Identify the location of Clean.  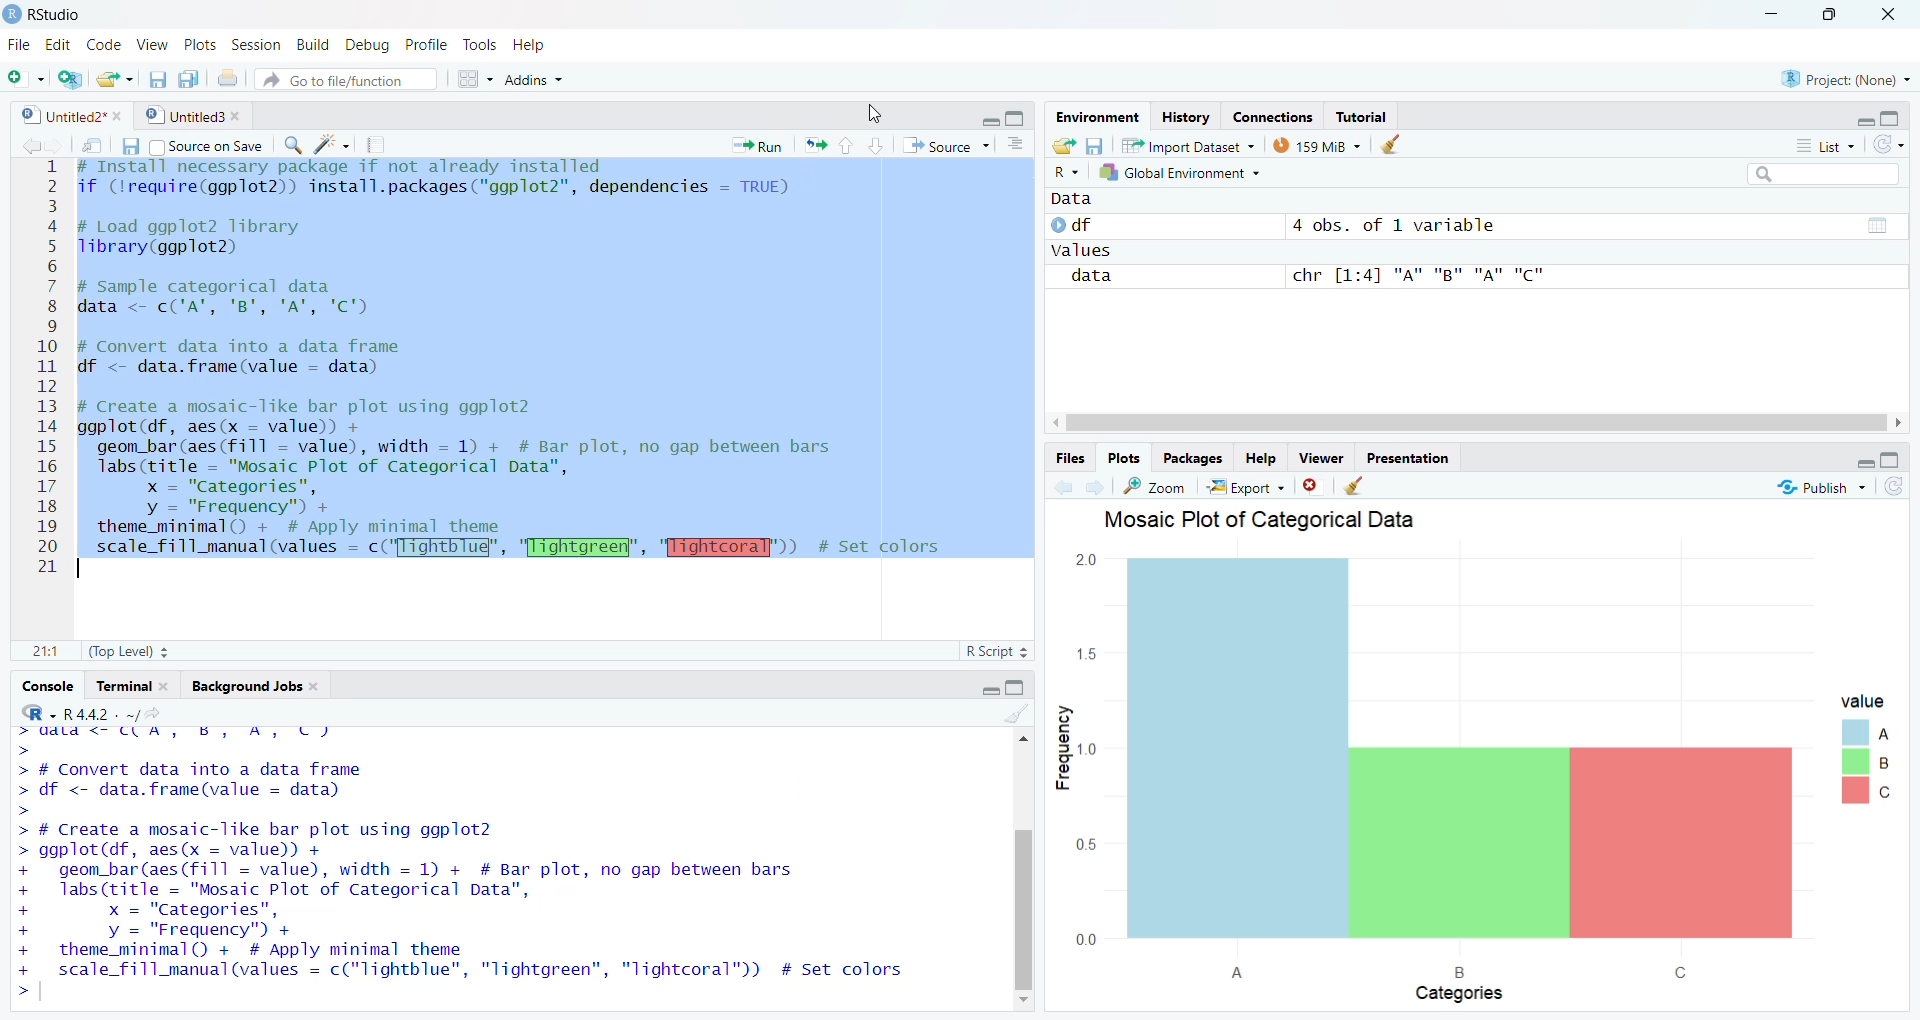
(1355, 487).